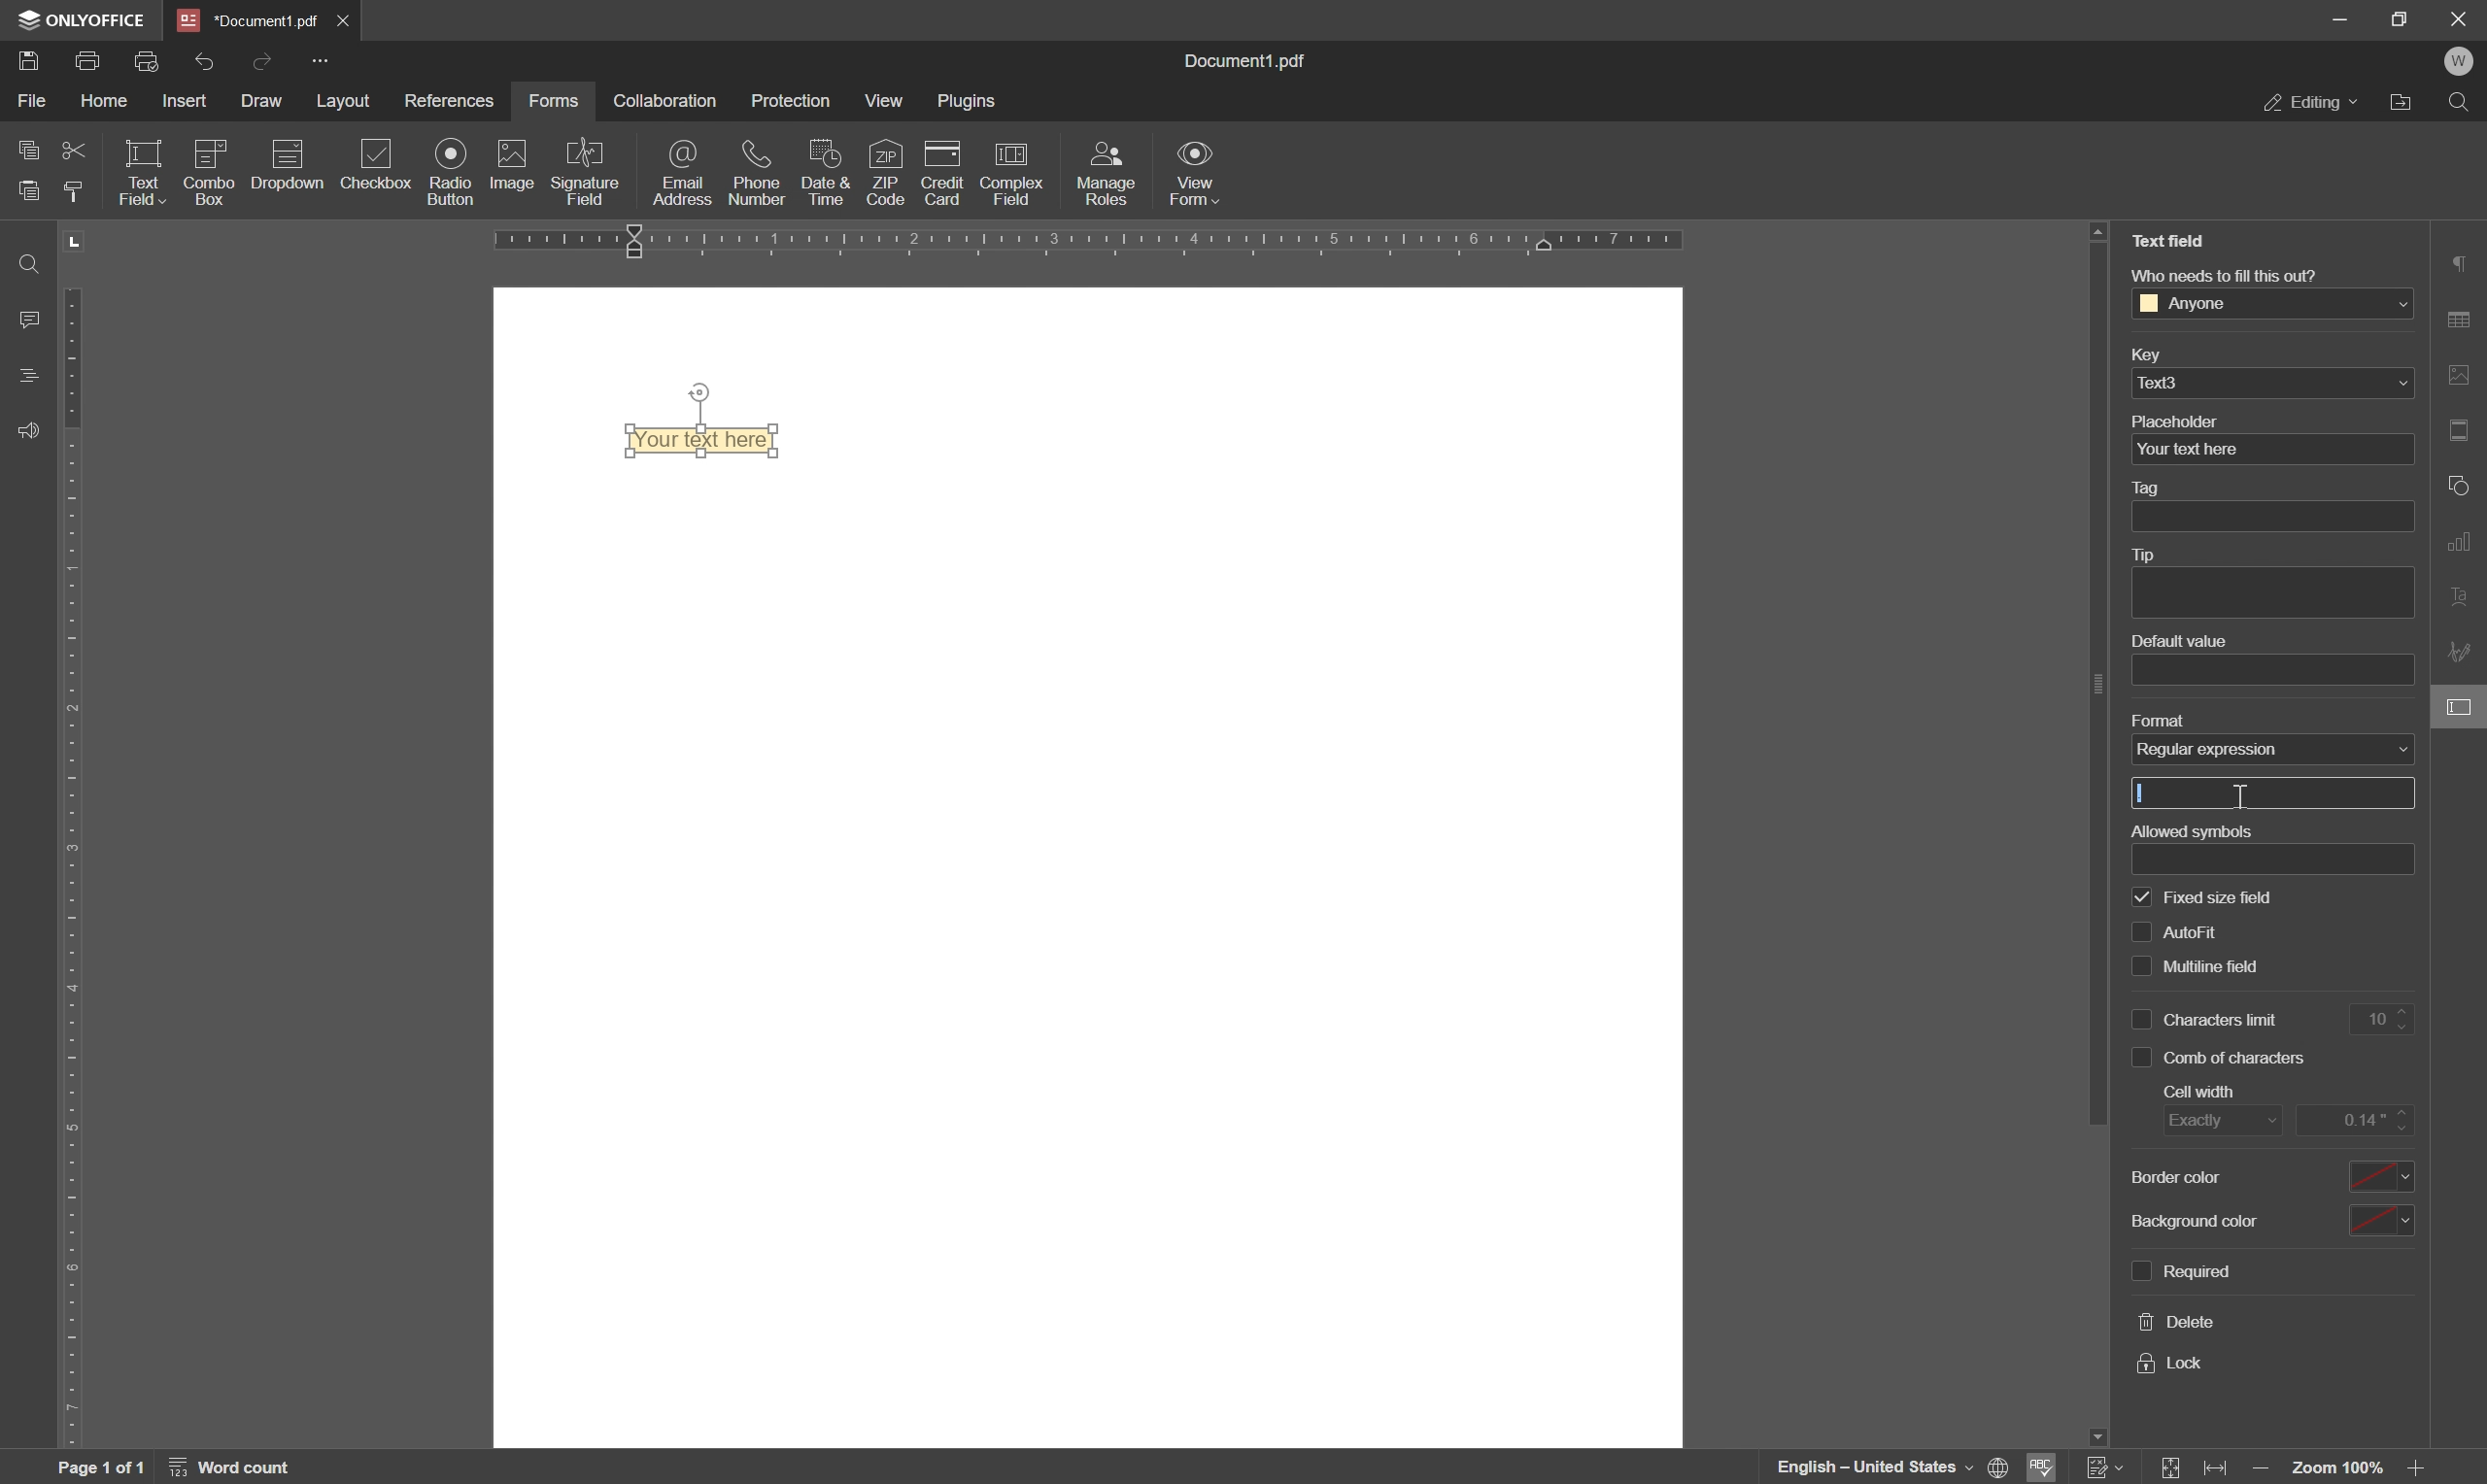 The width and height of the screenshot is (2487, 1484). Describe the element at coordinates (2262, 748) in the screenshot. I see `none` at that location.